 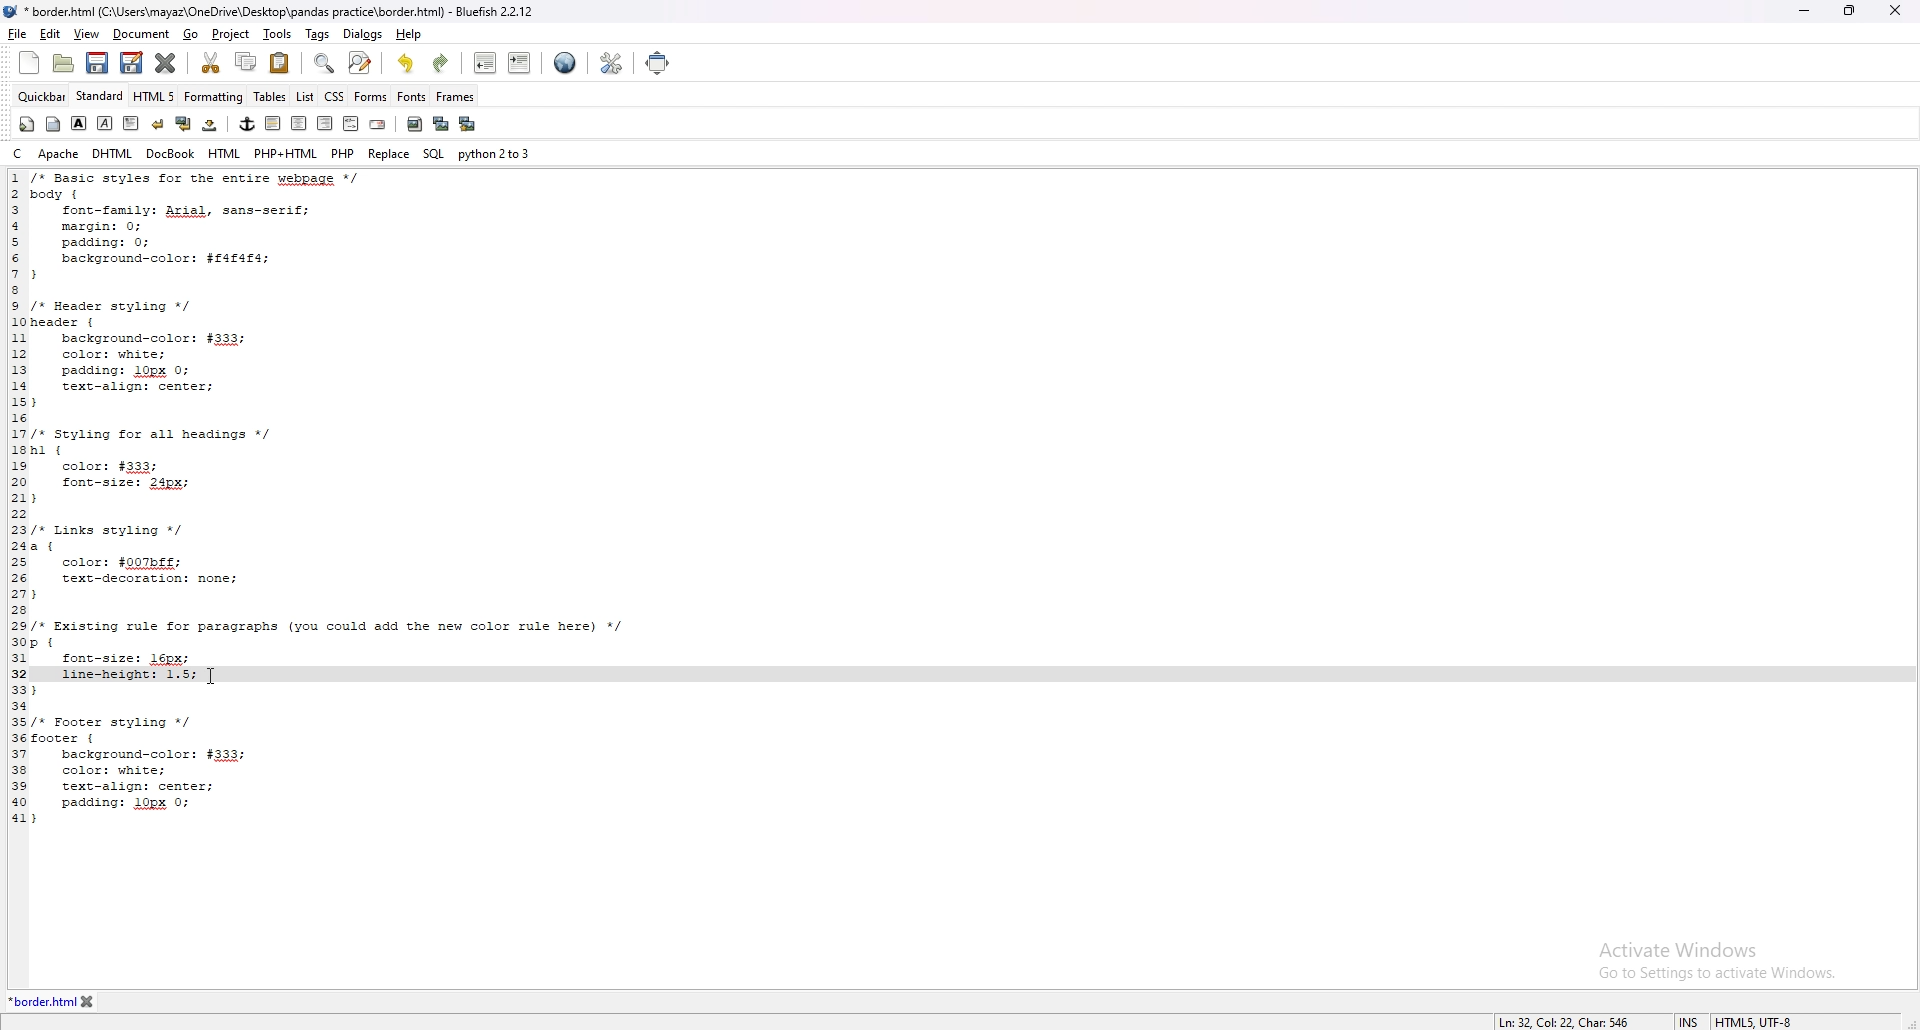 I want to click on dhtml, so click(x=114, y=153).